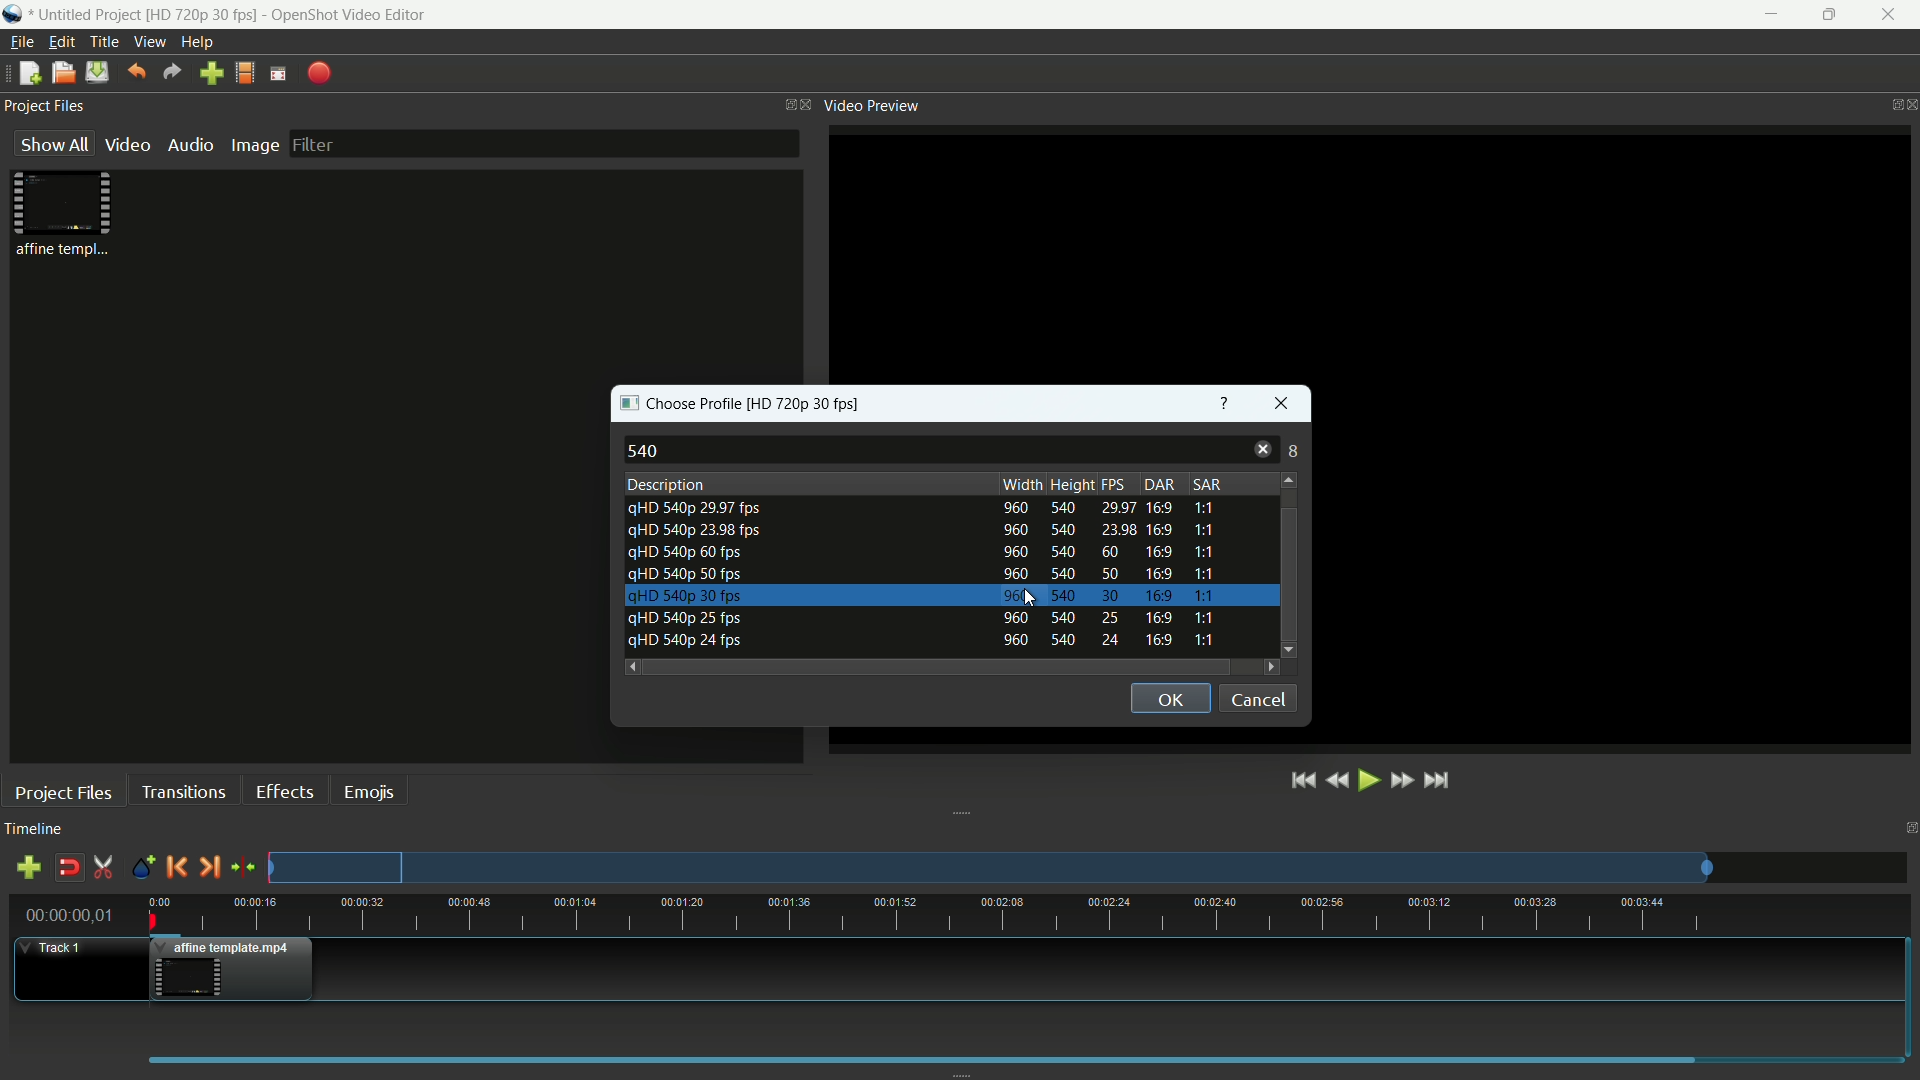  I want to click on profile-7, so click(924, 640).